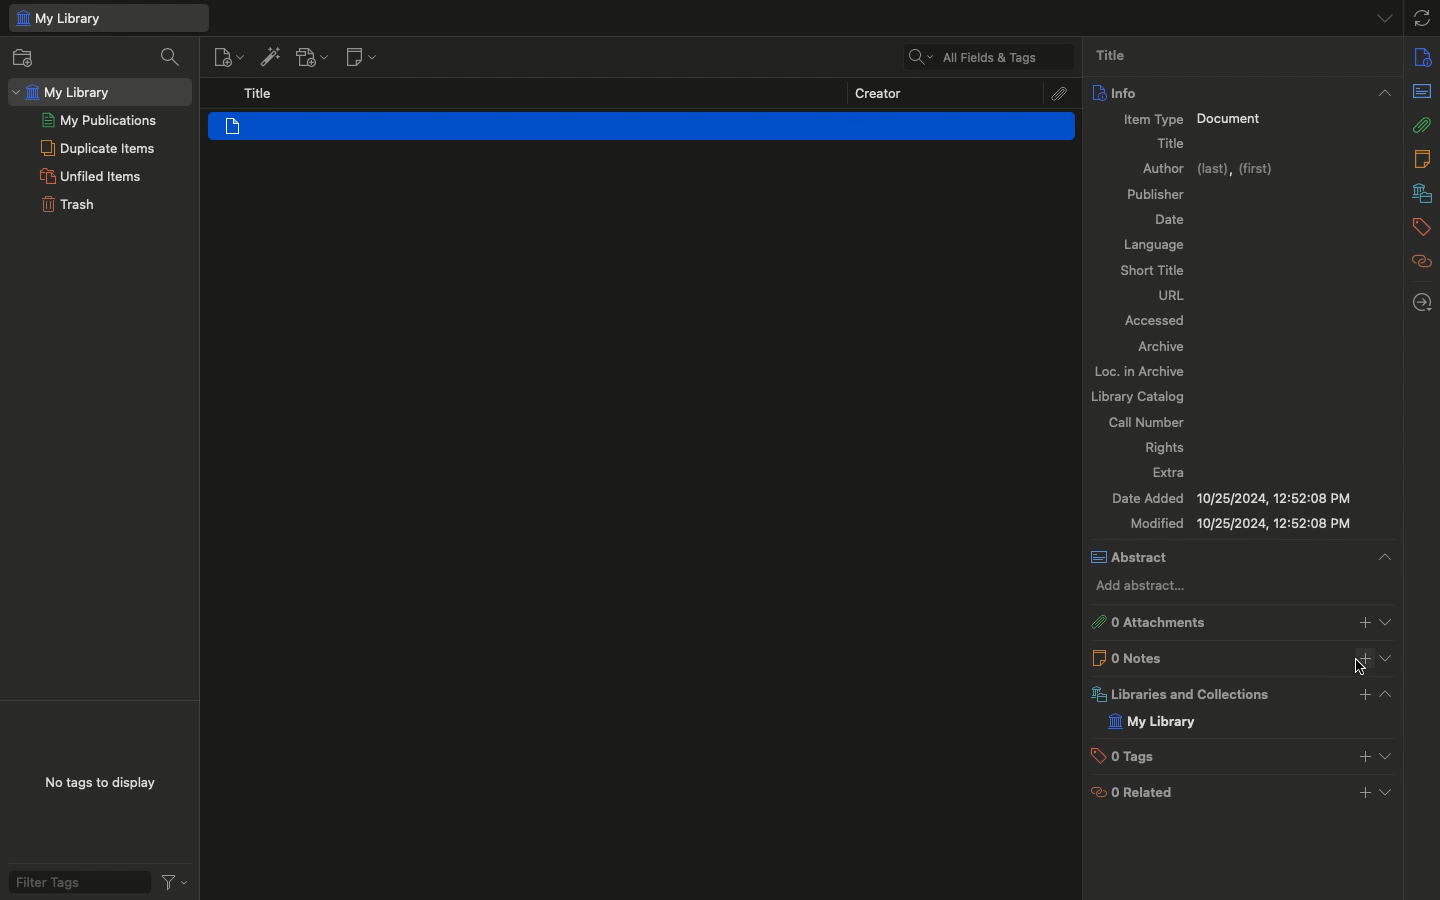 Image resolution: width=1440 pixels, height=900 pixels. What do you see at coordinates (100, 784) in the screenshot?
I see `No tags to display` at bounding box center [100, 784].